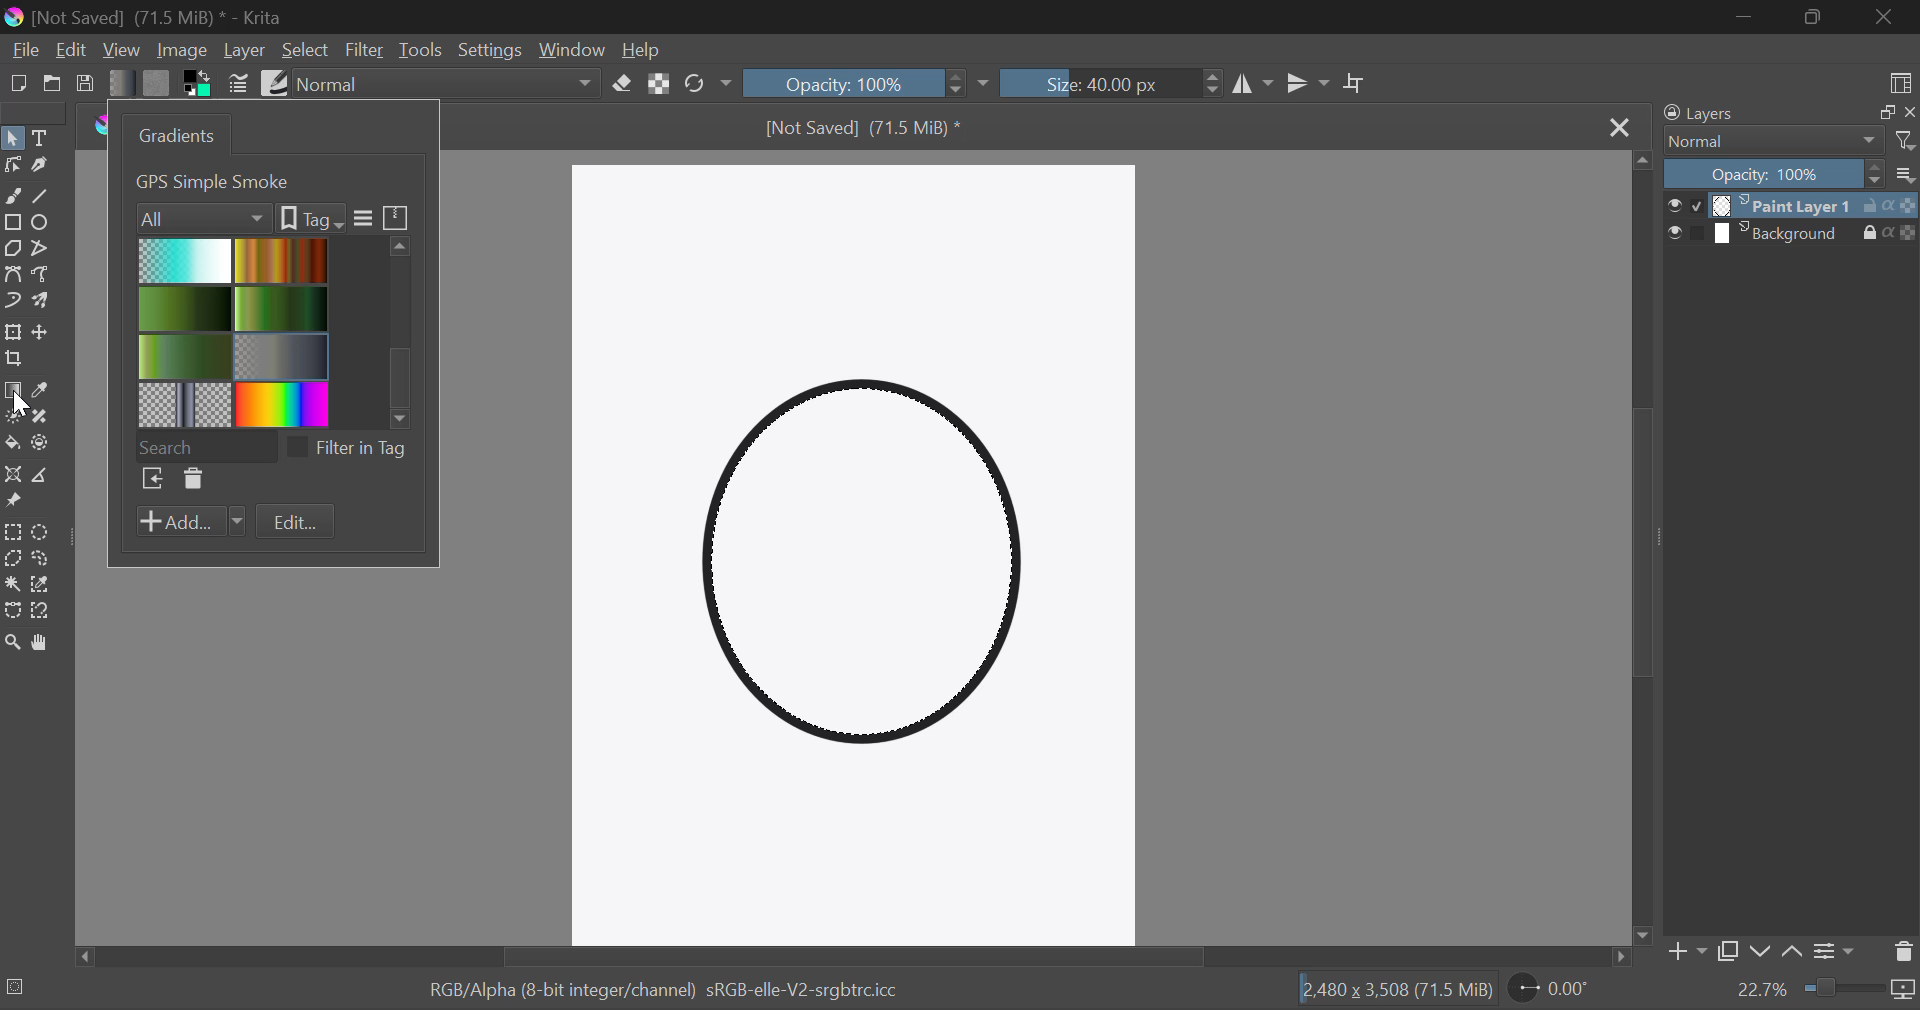 This screenshot has height=1010, width=1920. What do you see at coordinates (13, 138) in the screenshot?
I see `Select` at bounding box center [13, 138].